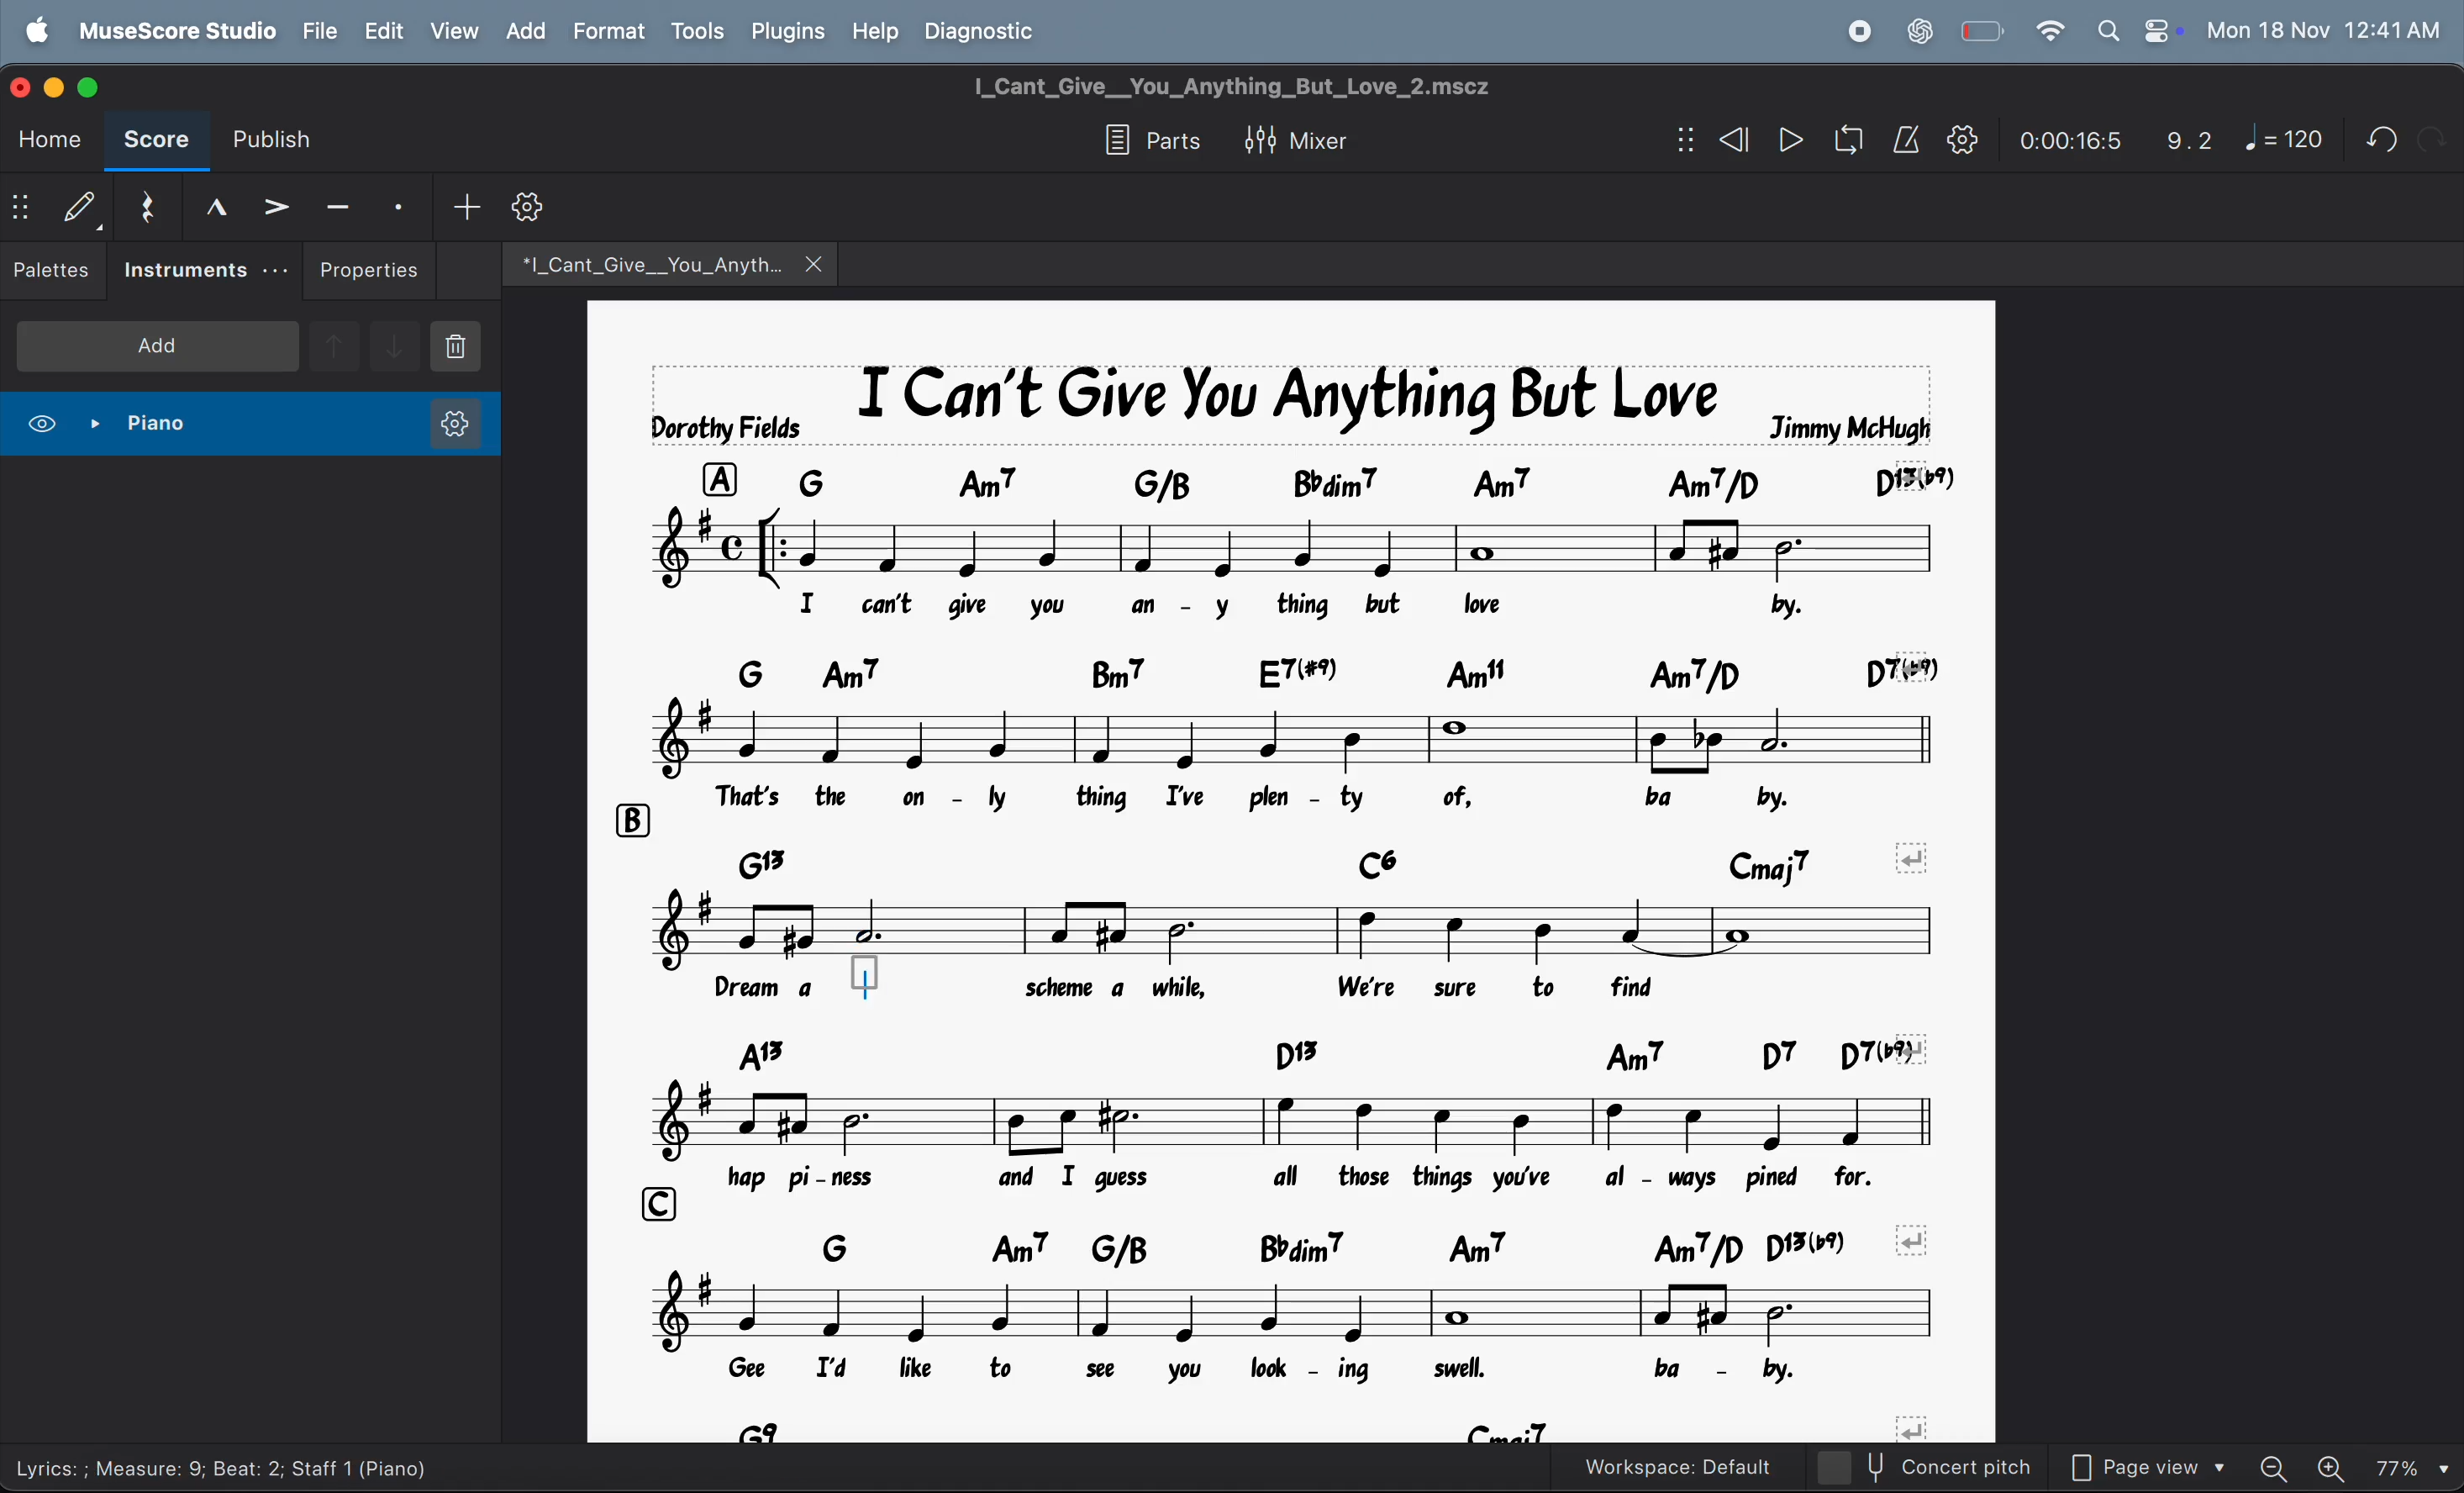 The height and width of the screenshot is (1493, 2464). I want to click on show/hide, so click(1677, 140).